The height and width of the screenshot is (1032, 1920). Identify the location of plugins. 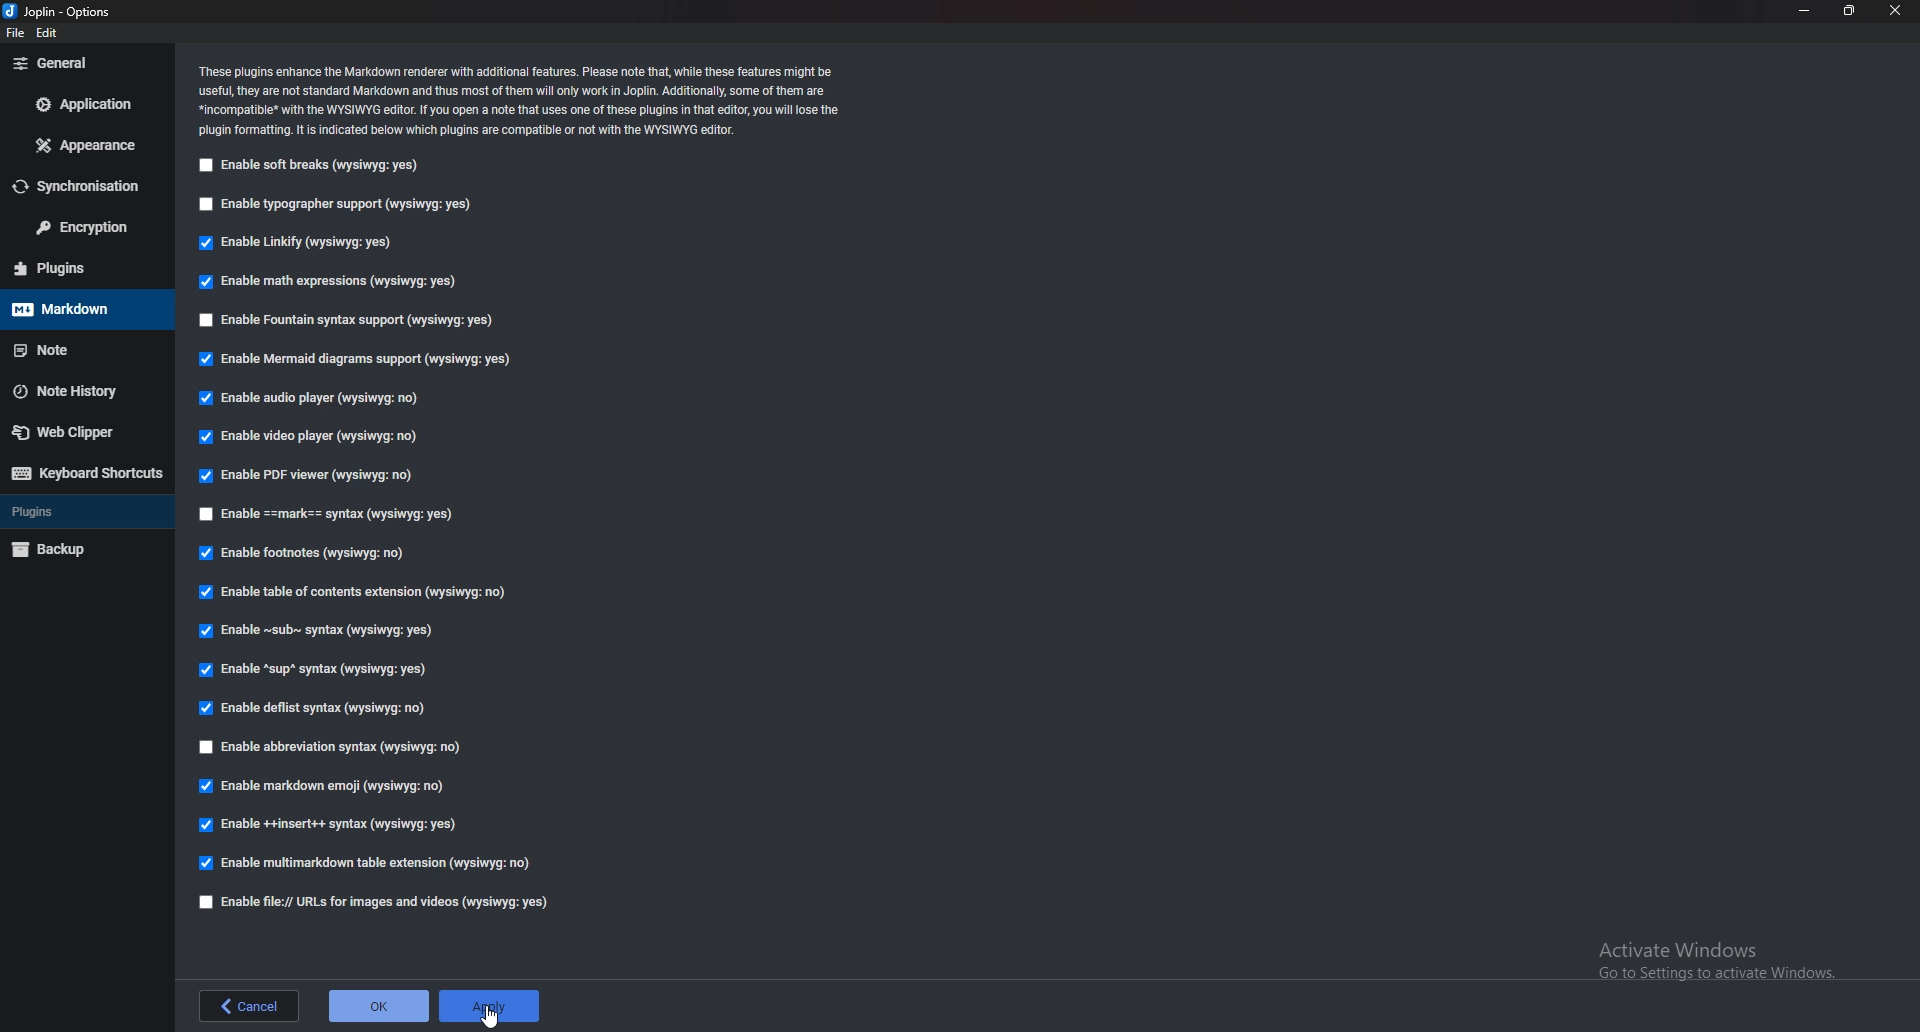
(83, 267).